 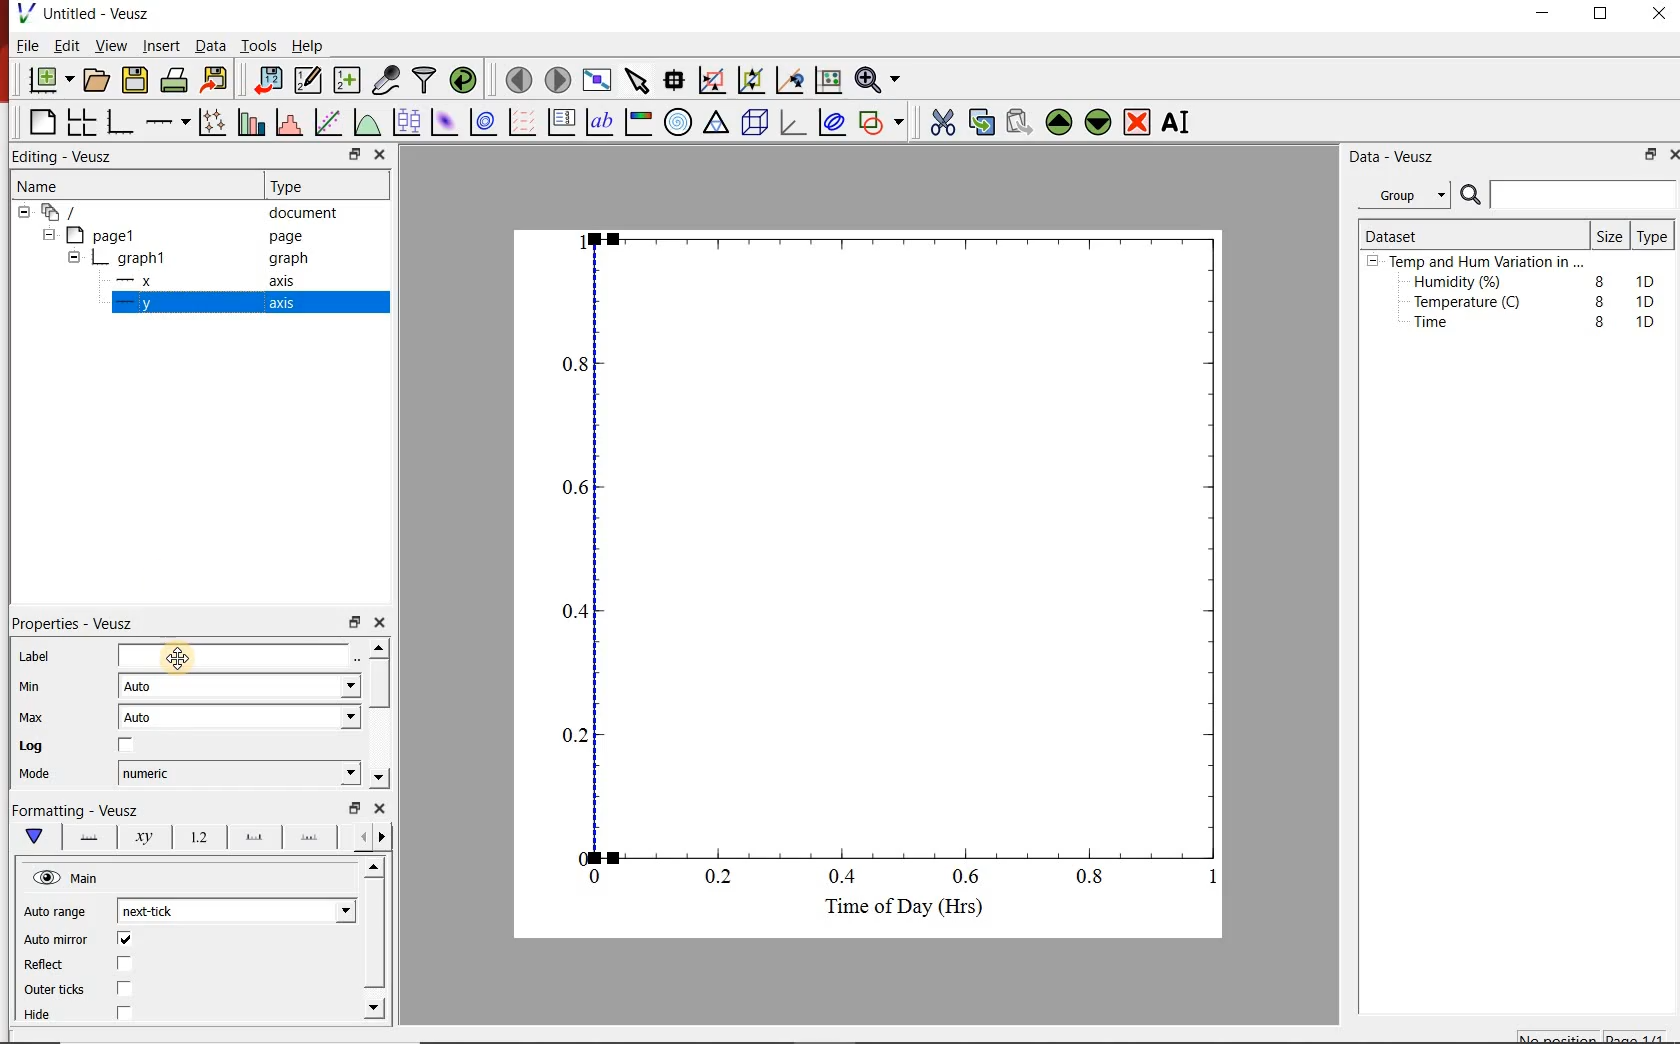 What do you see at coordinates (1641, 1035) in the screenshot?
I see `page1/1` at bounding box center [1641, 1035].